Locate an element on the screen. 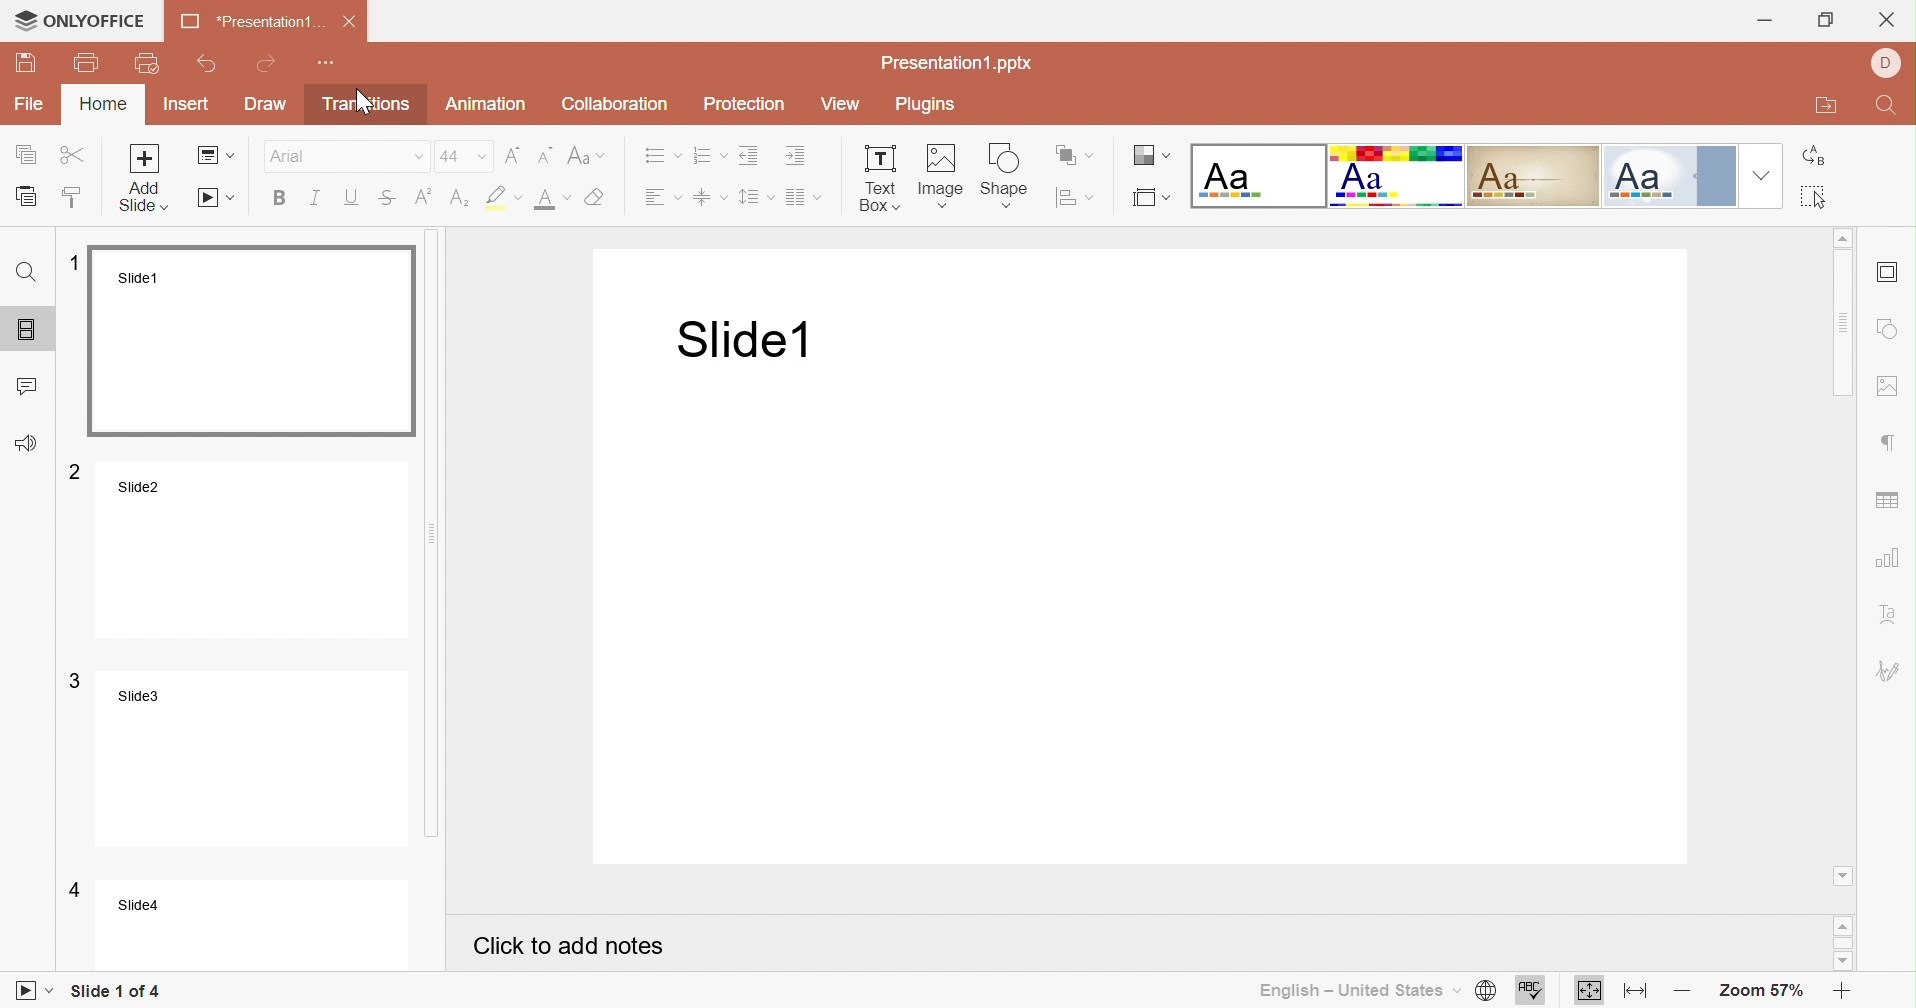 This screenshot has width=1916, height=1008. Collaboration is located at coordinates (619, 104).